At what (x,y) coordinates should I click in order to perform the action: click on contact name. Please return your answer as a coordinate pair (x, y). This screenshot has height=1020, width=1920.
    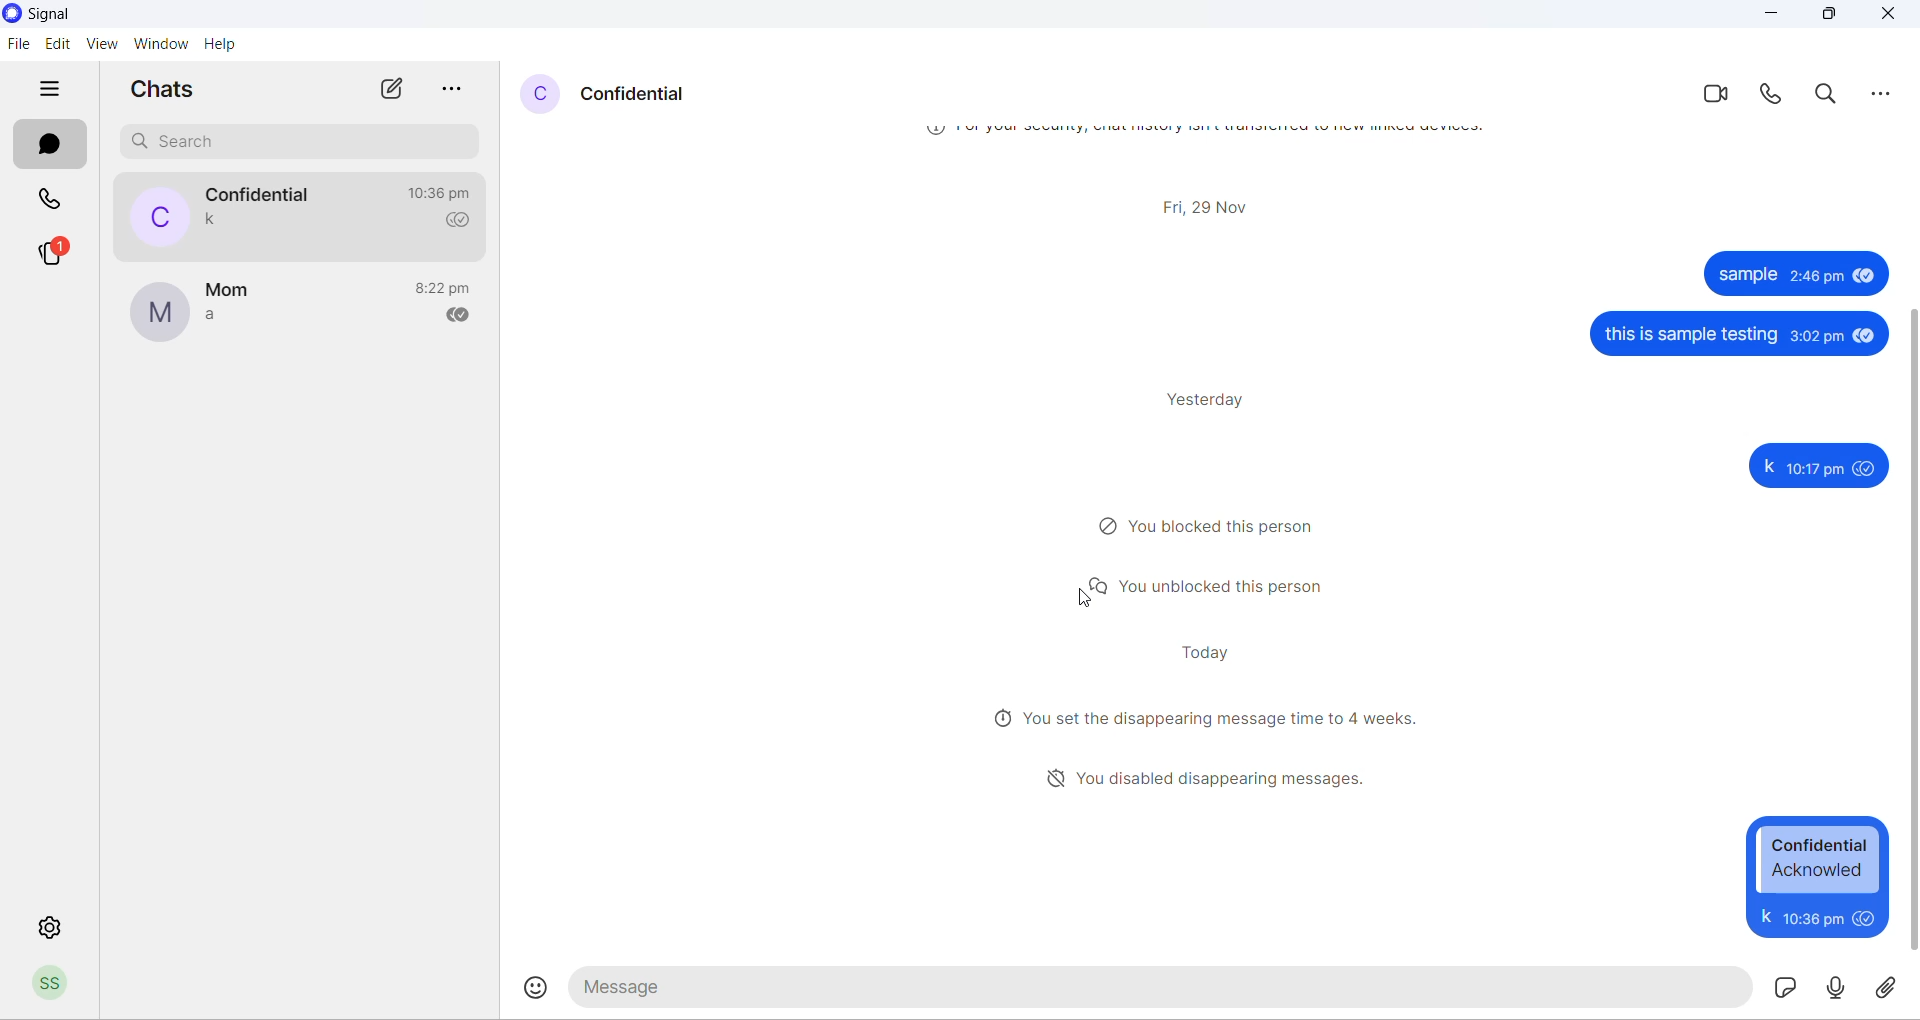
    Looking at the image, I should click on (237, 291).